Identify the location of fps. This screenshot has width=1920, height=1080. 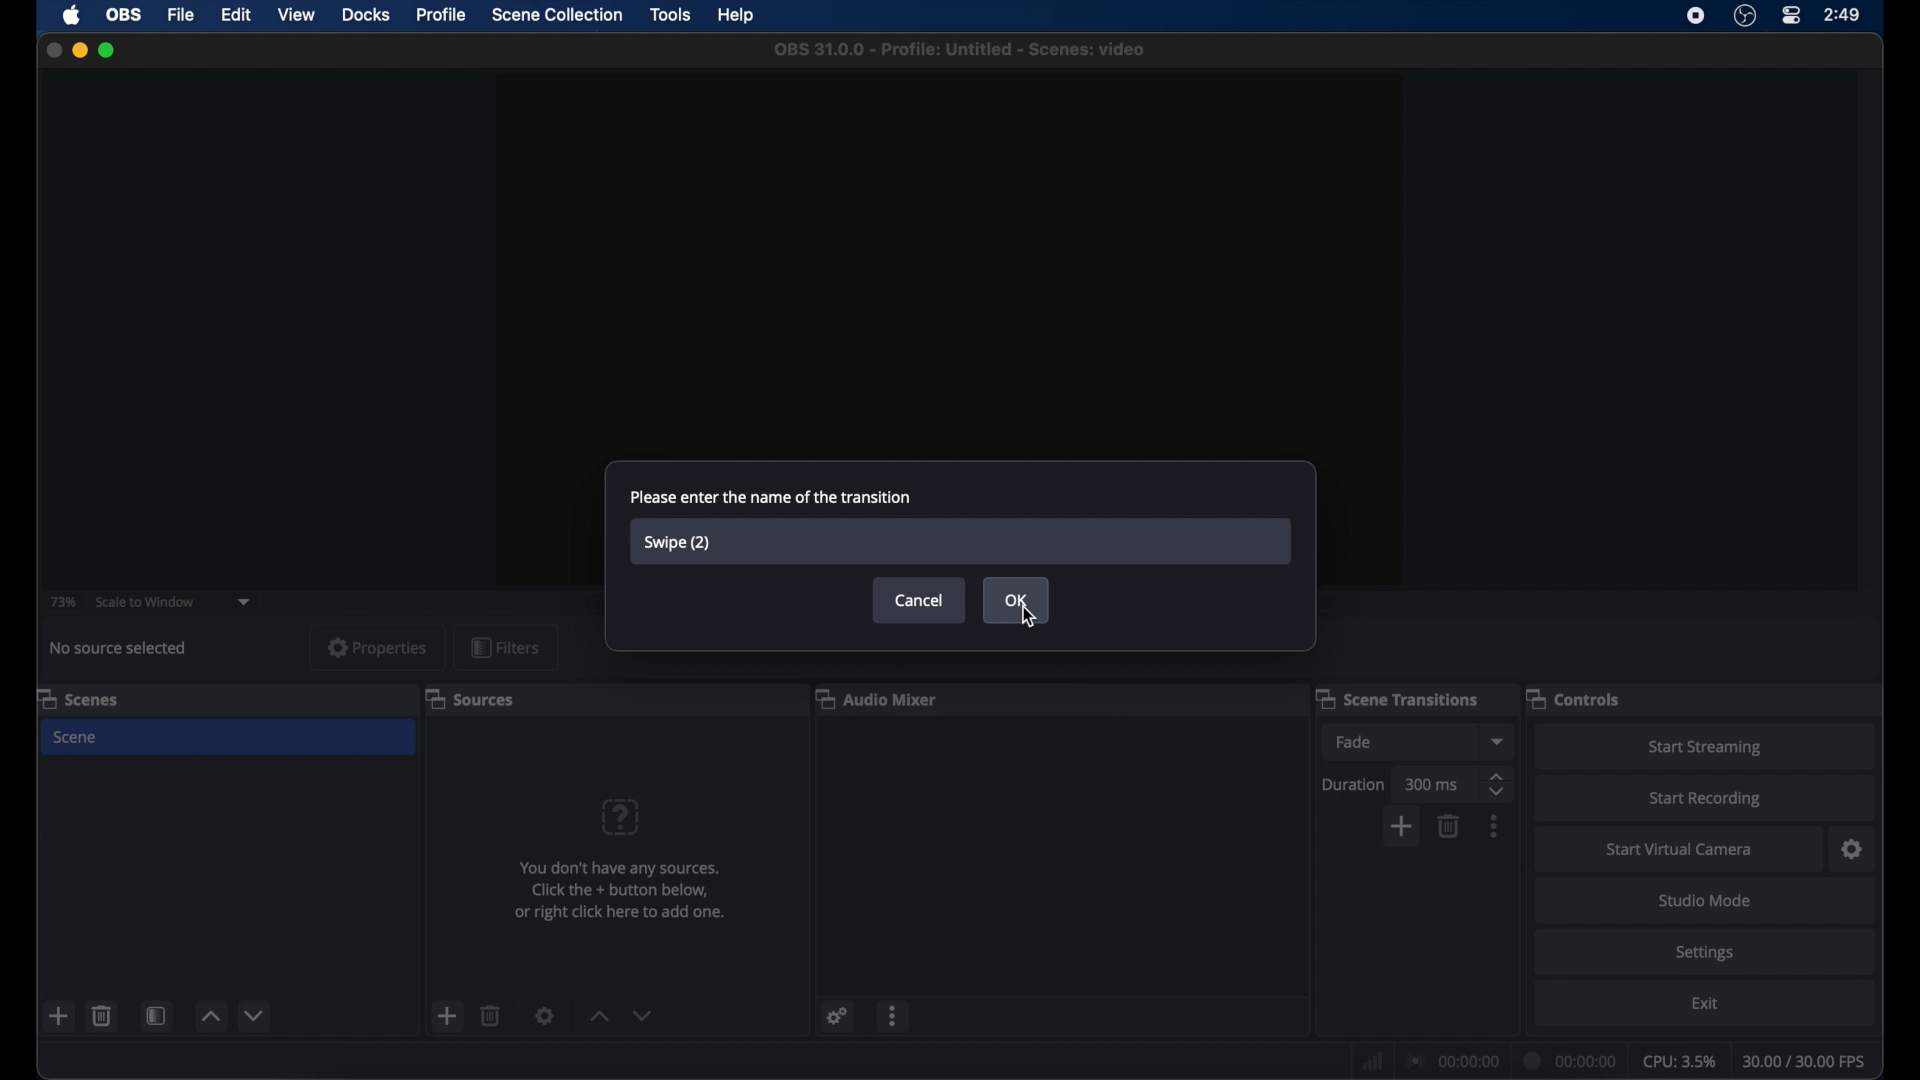
(1807, 1062).